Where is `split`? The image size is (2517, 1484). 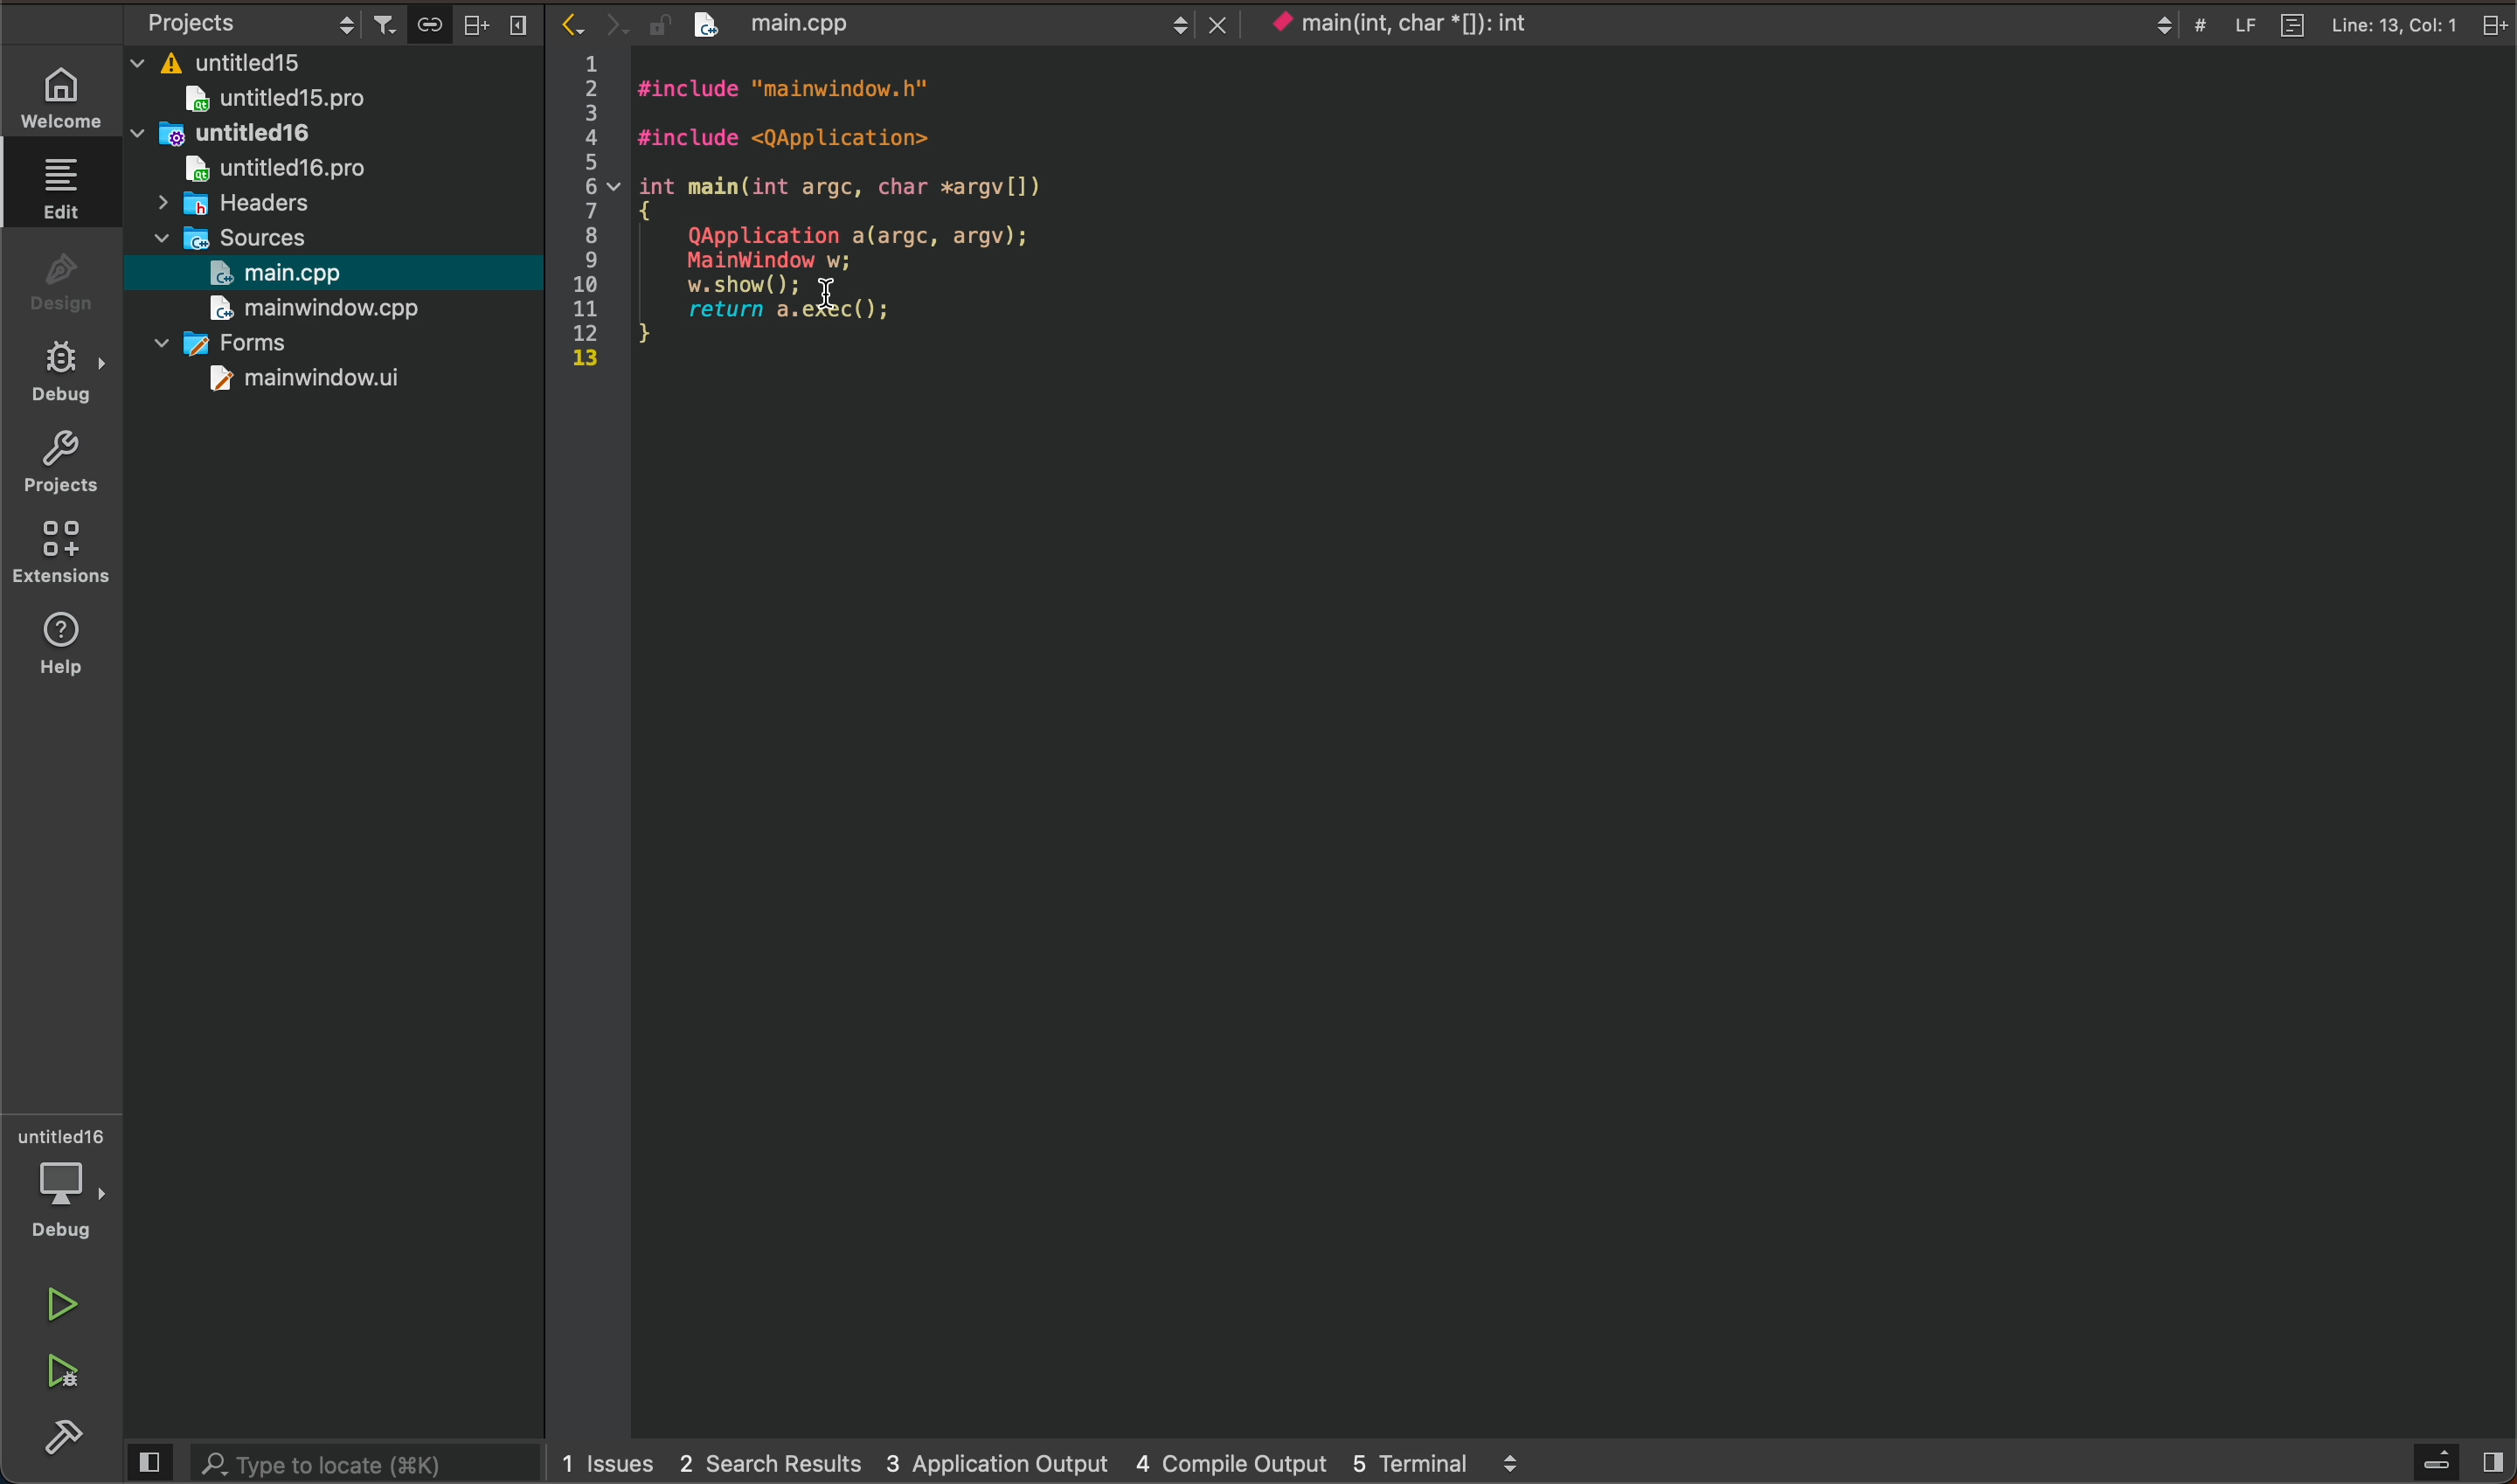
split is located at coordinates (474, 23).